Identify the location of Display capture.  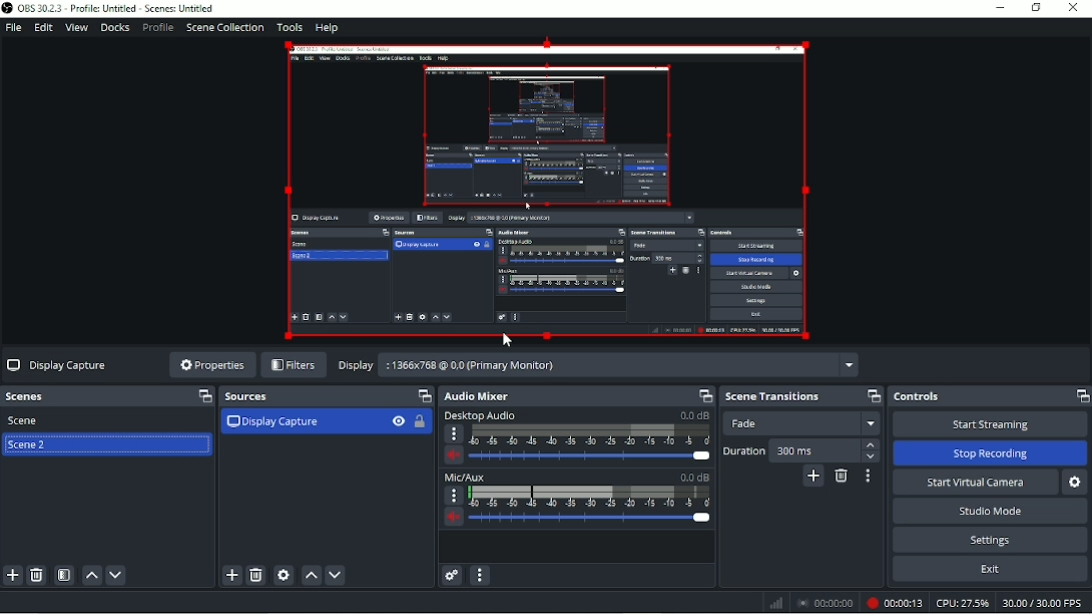
(273, 423).